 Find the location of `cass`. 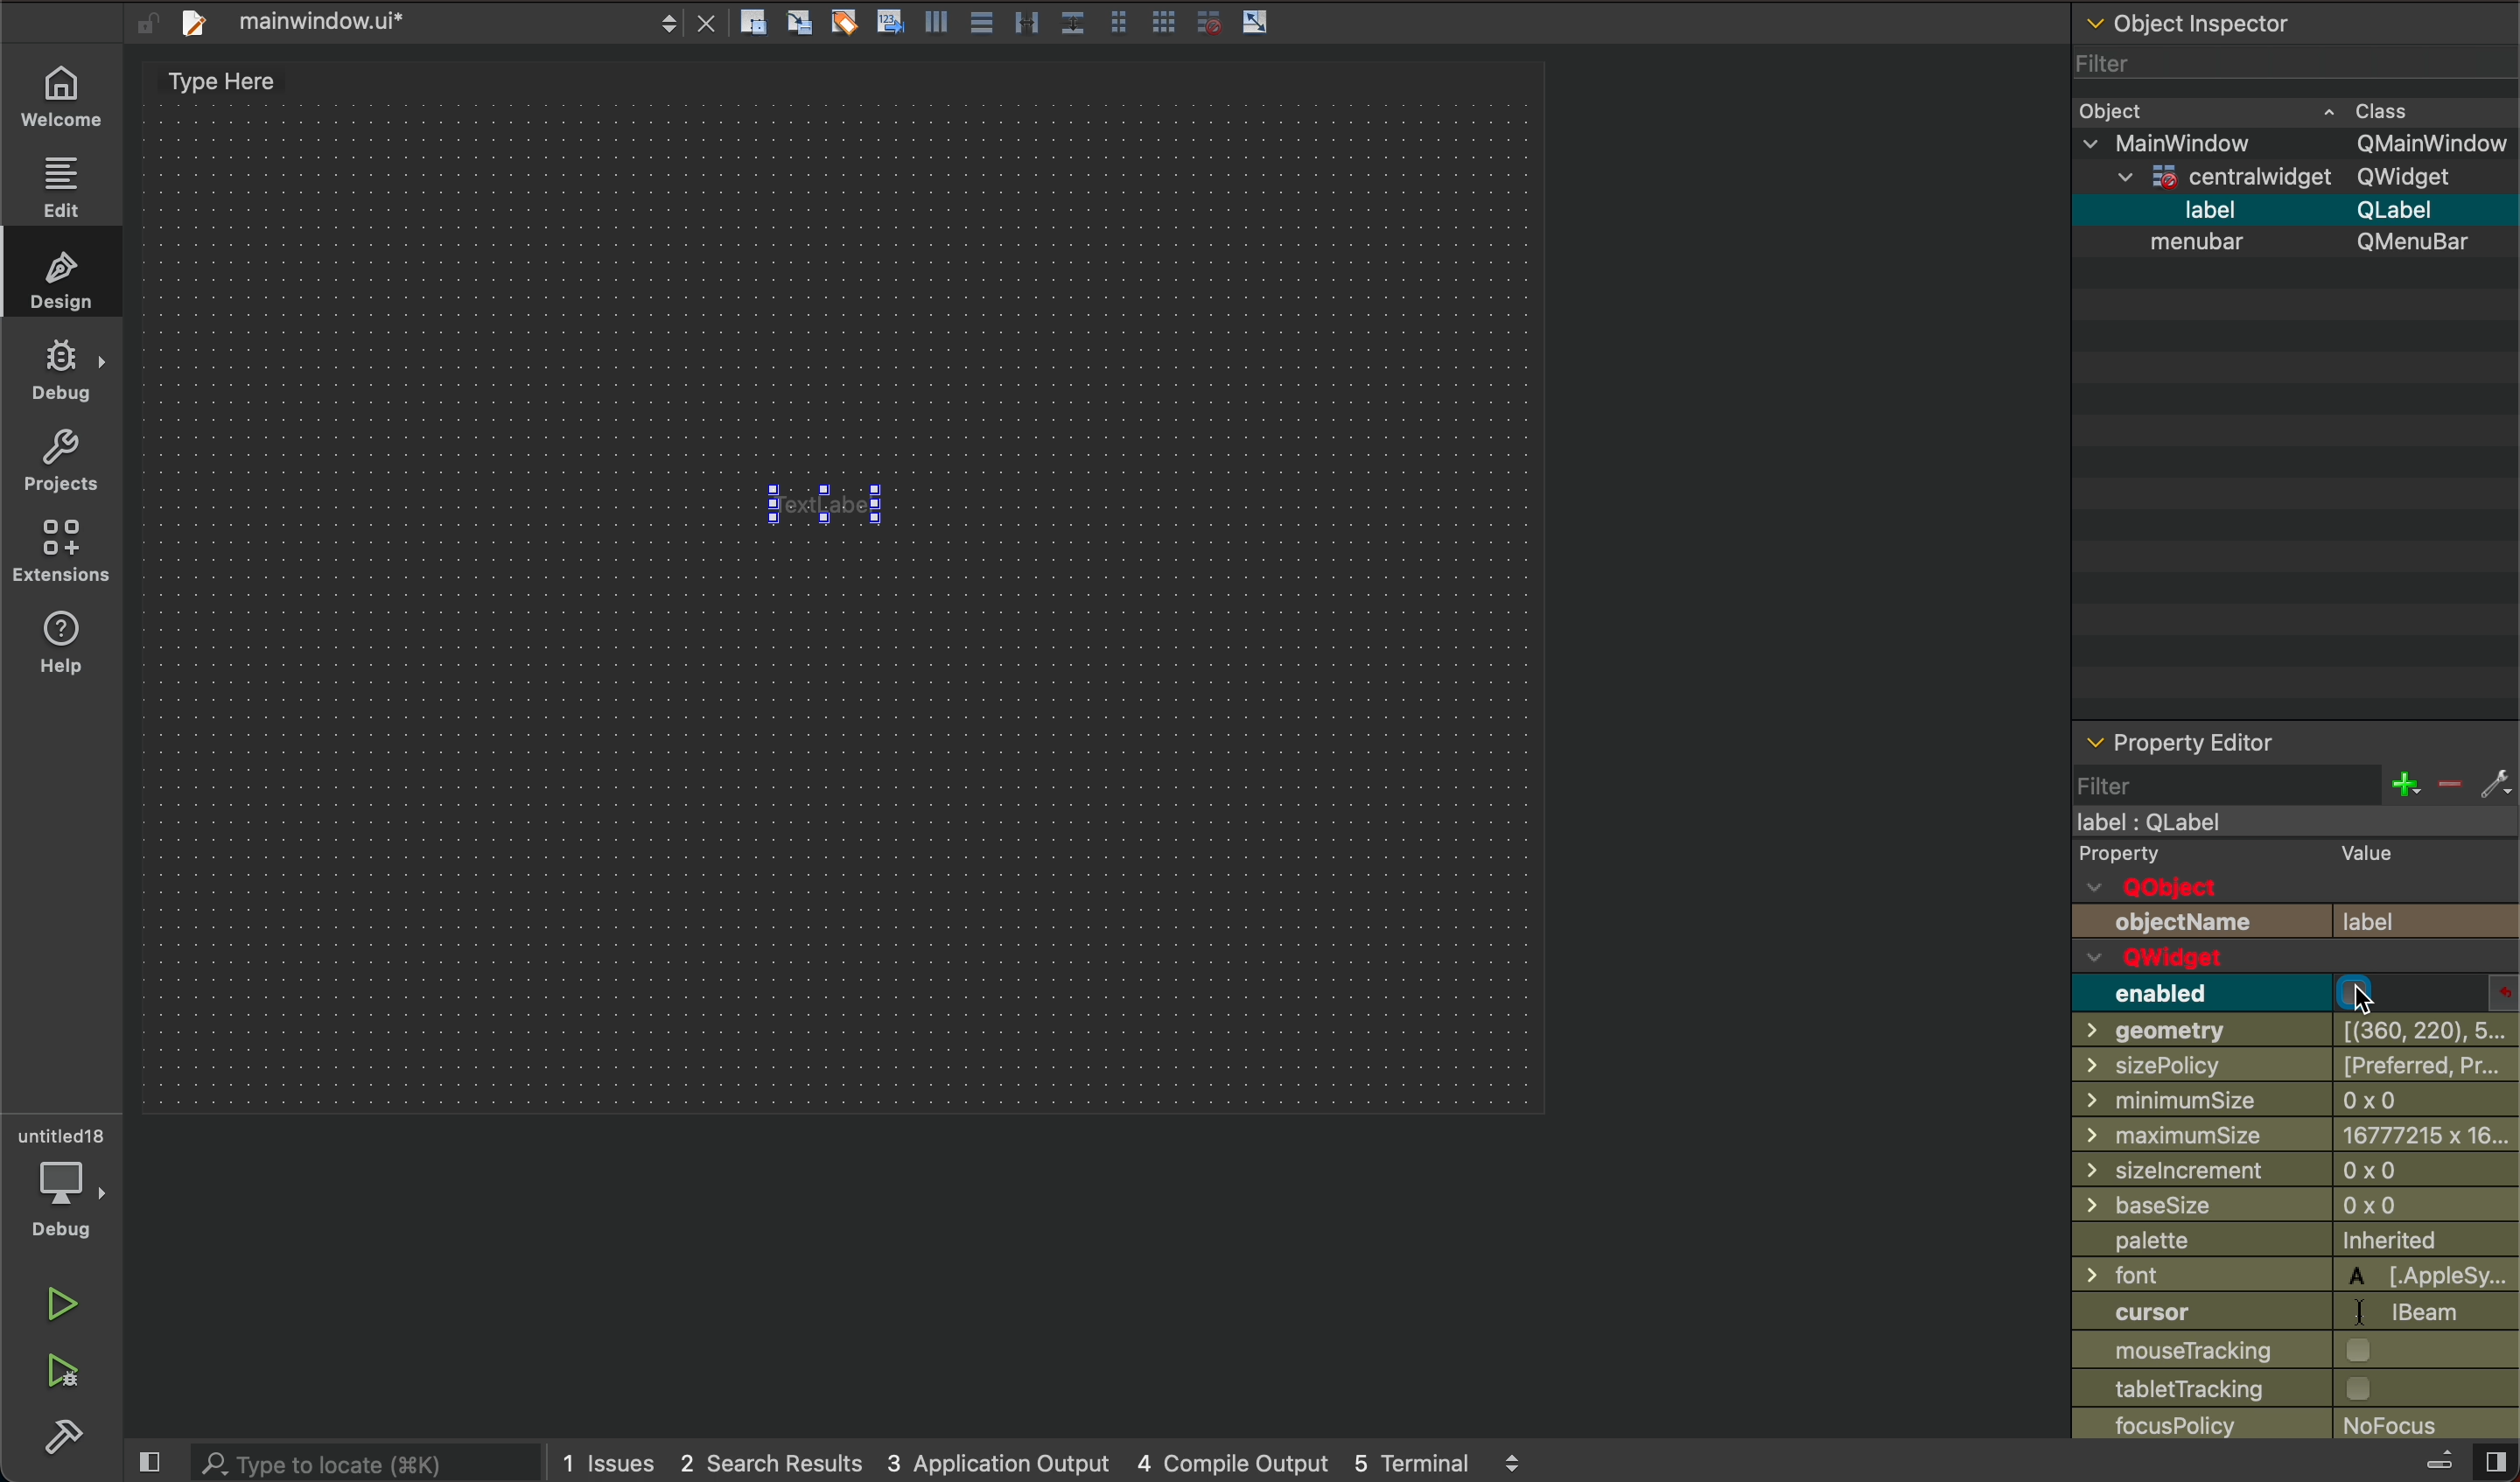

cass is located at coordinates (2397, 105).